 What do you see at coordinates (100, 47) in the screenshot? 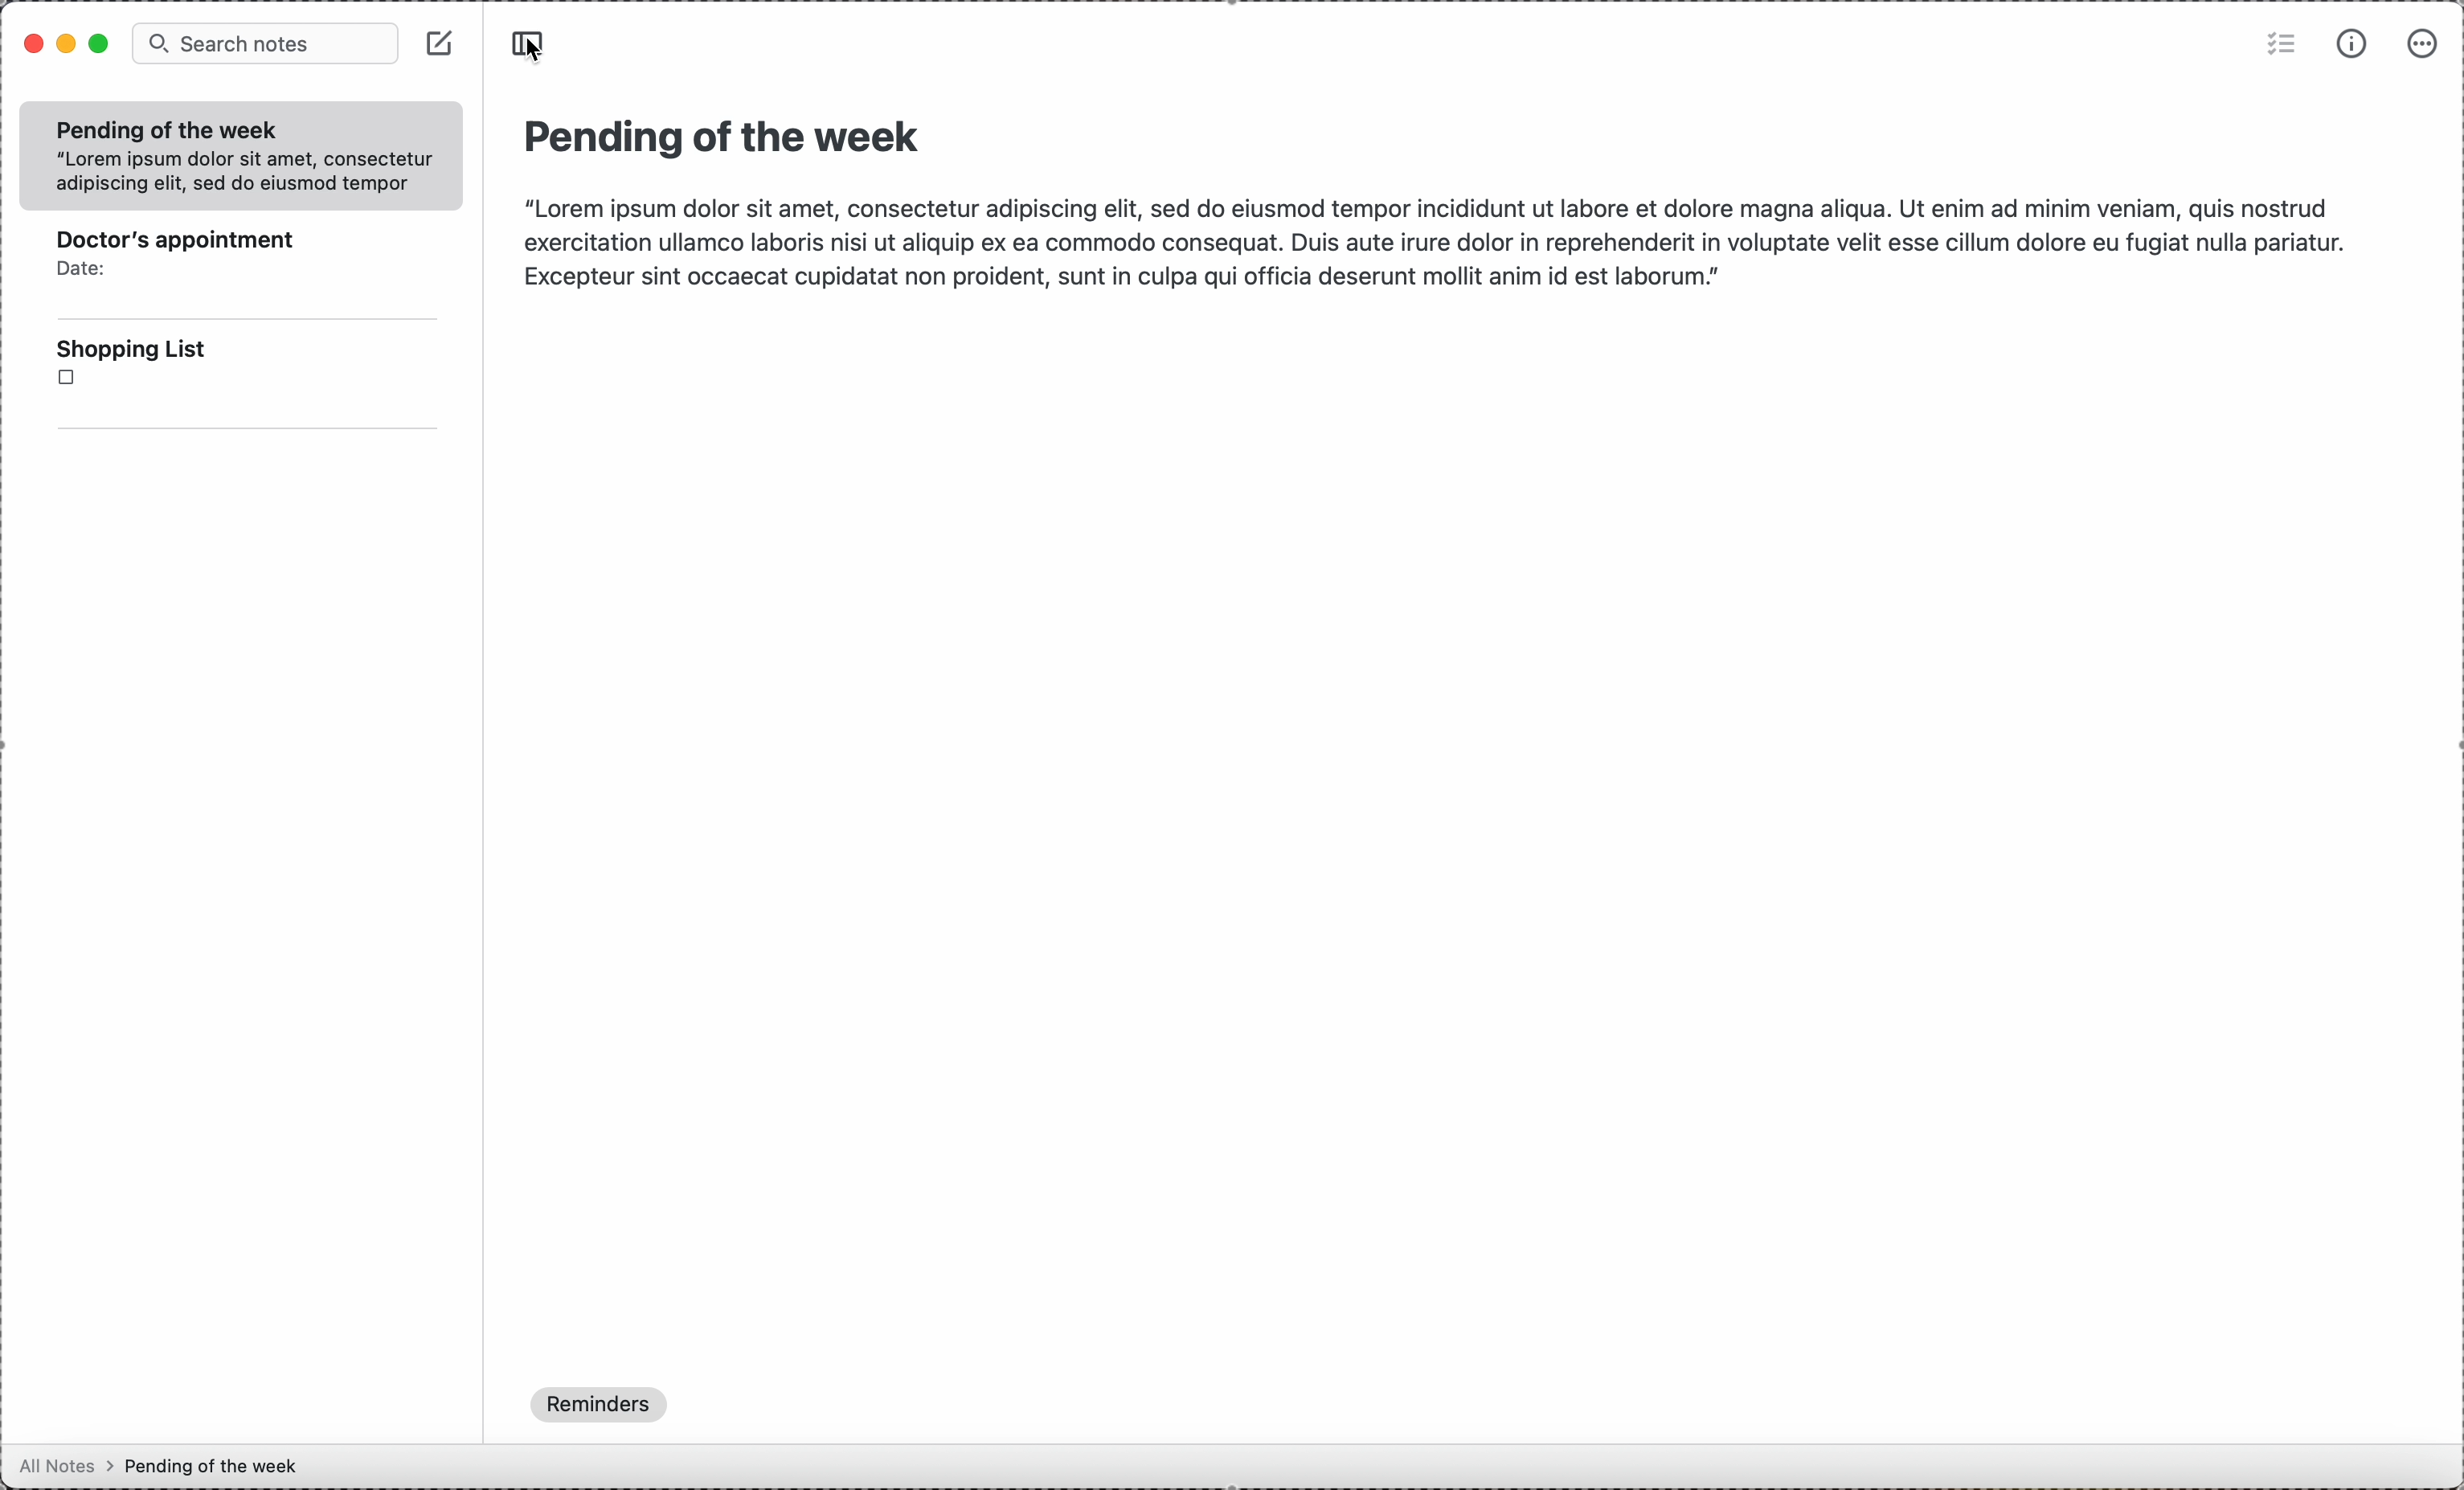
I see `maximize` at bounding box center [100, 47].